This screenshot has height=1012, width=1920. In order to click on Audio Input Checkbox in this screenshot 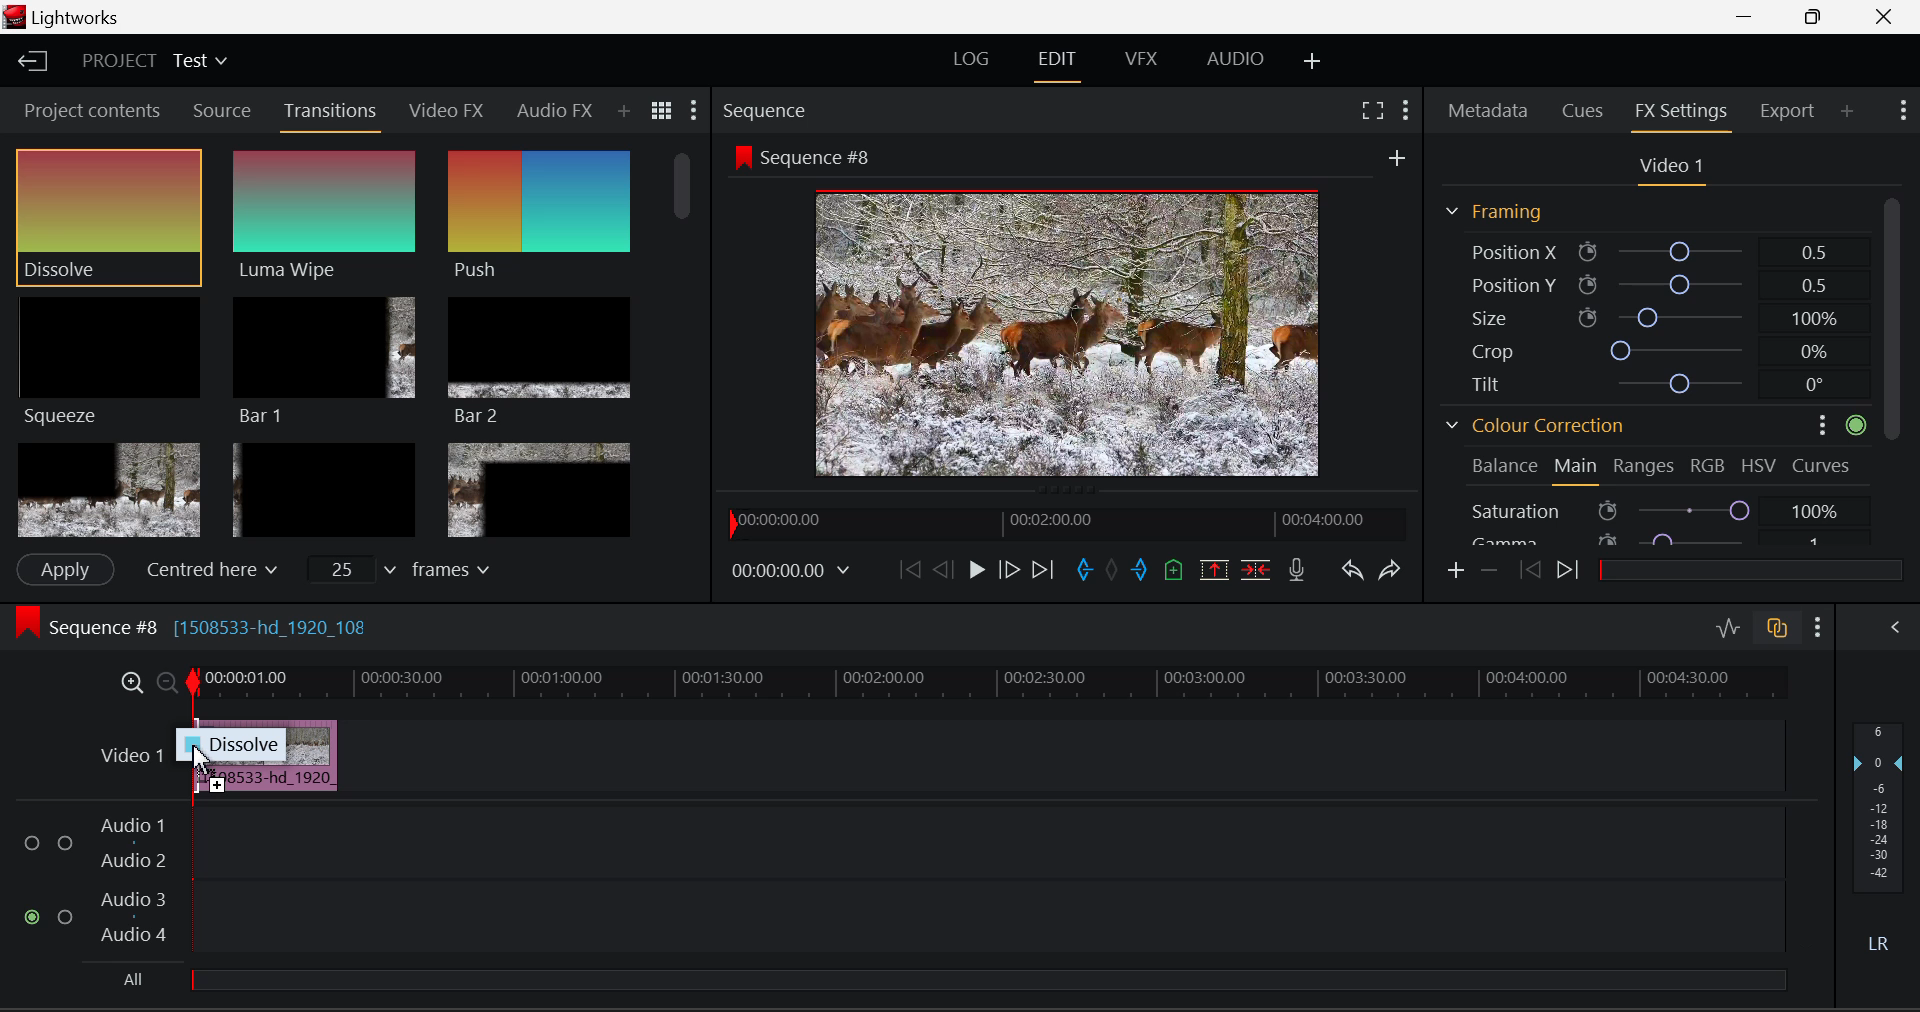, I will do `click(65, 916)`.